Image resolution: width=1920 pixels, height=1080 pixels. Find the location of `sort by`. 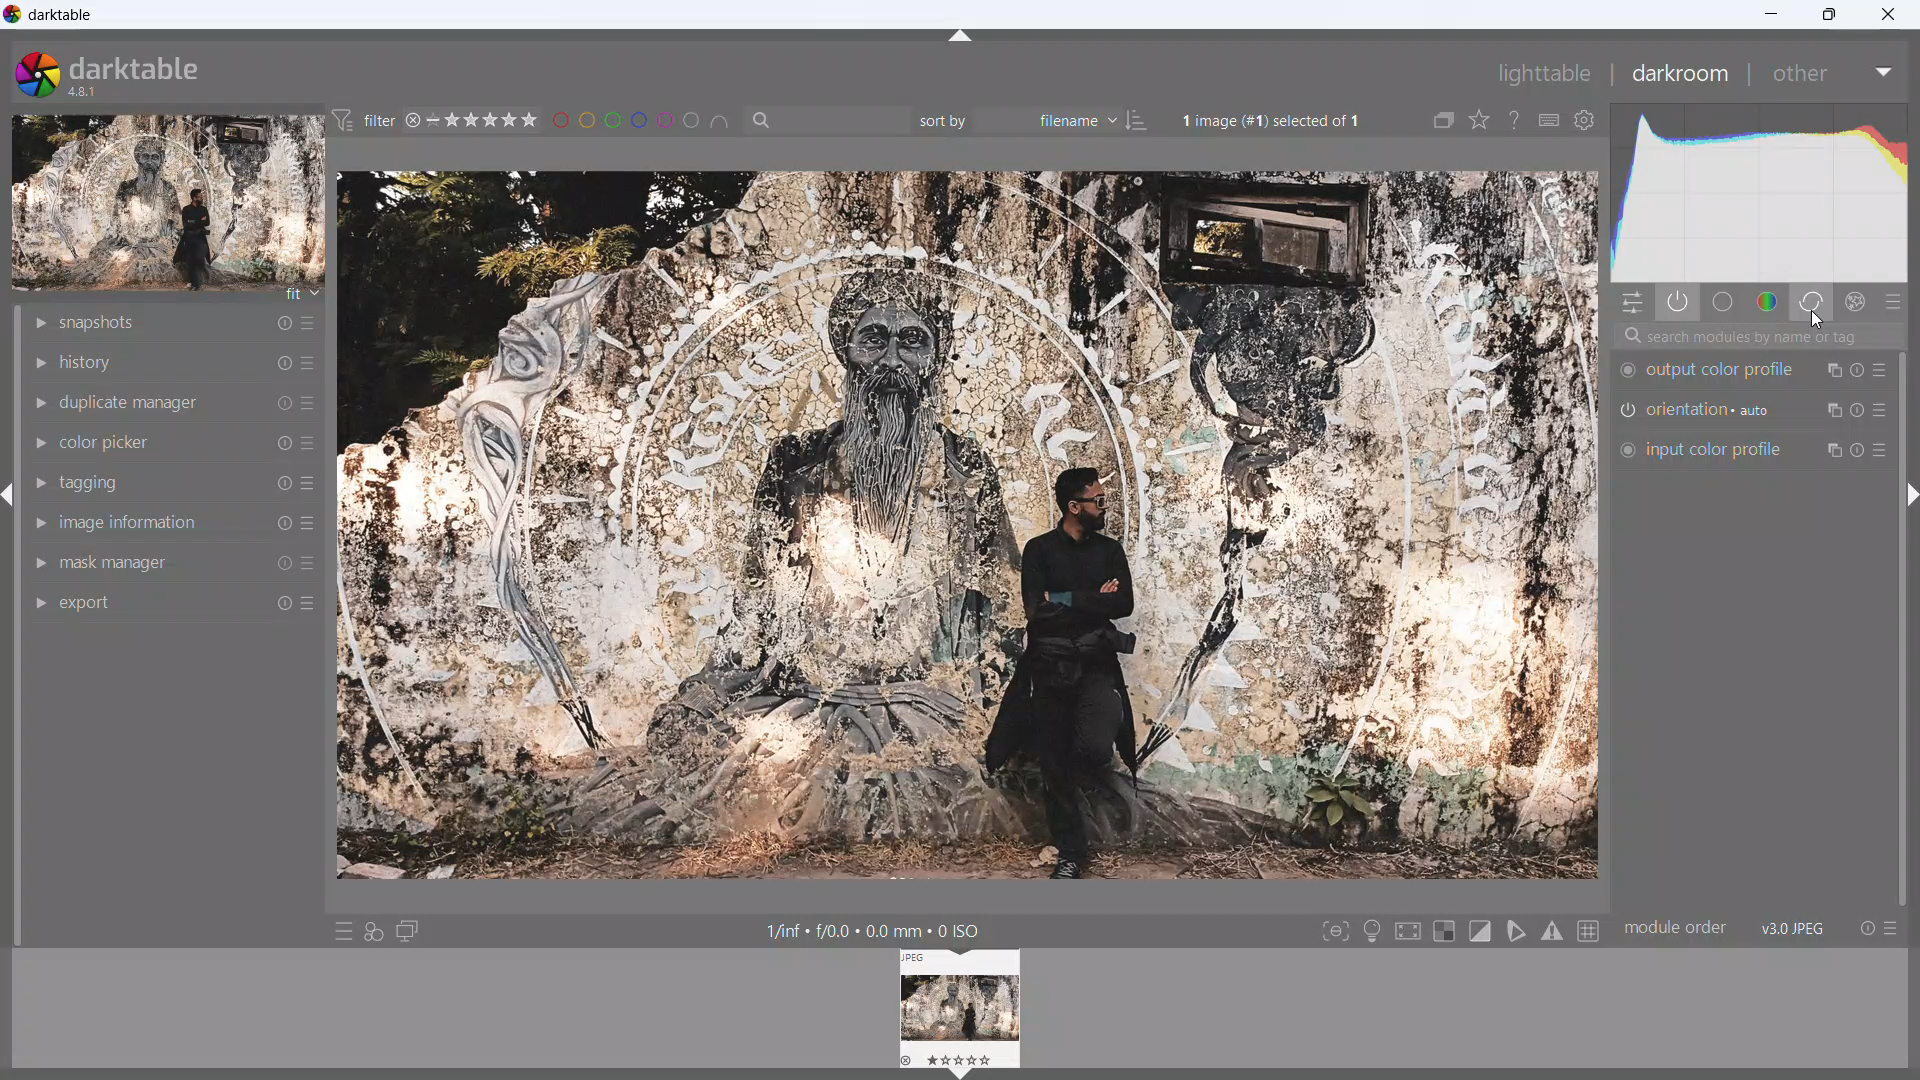

sort by is located at coordinates (1018, 122).